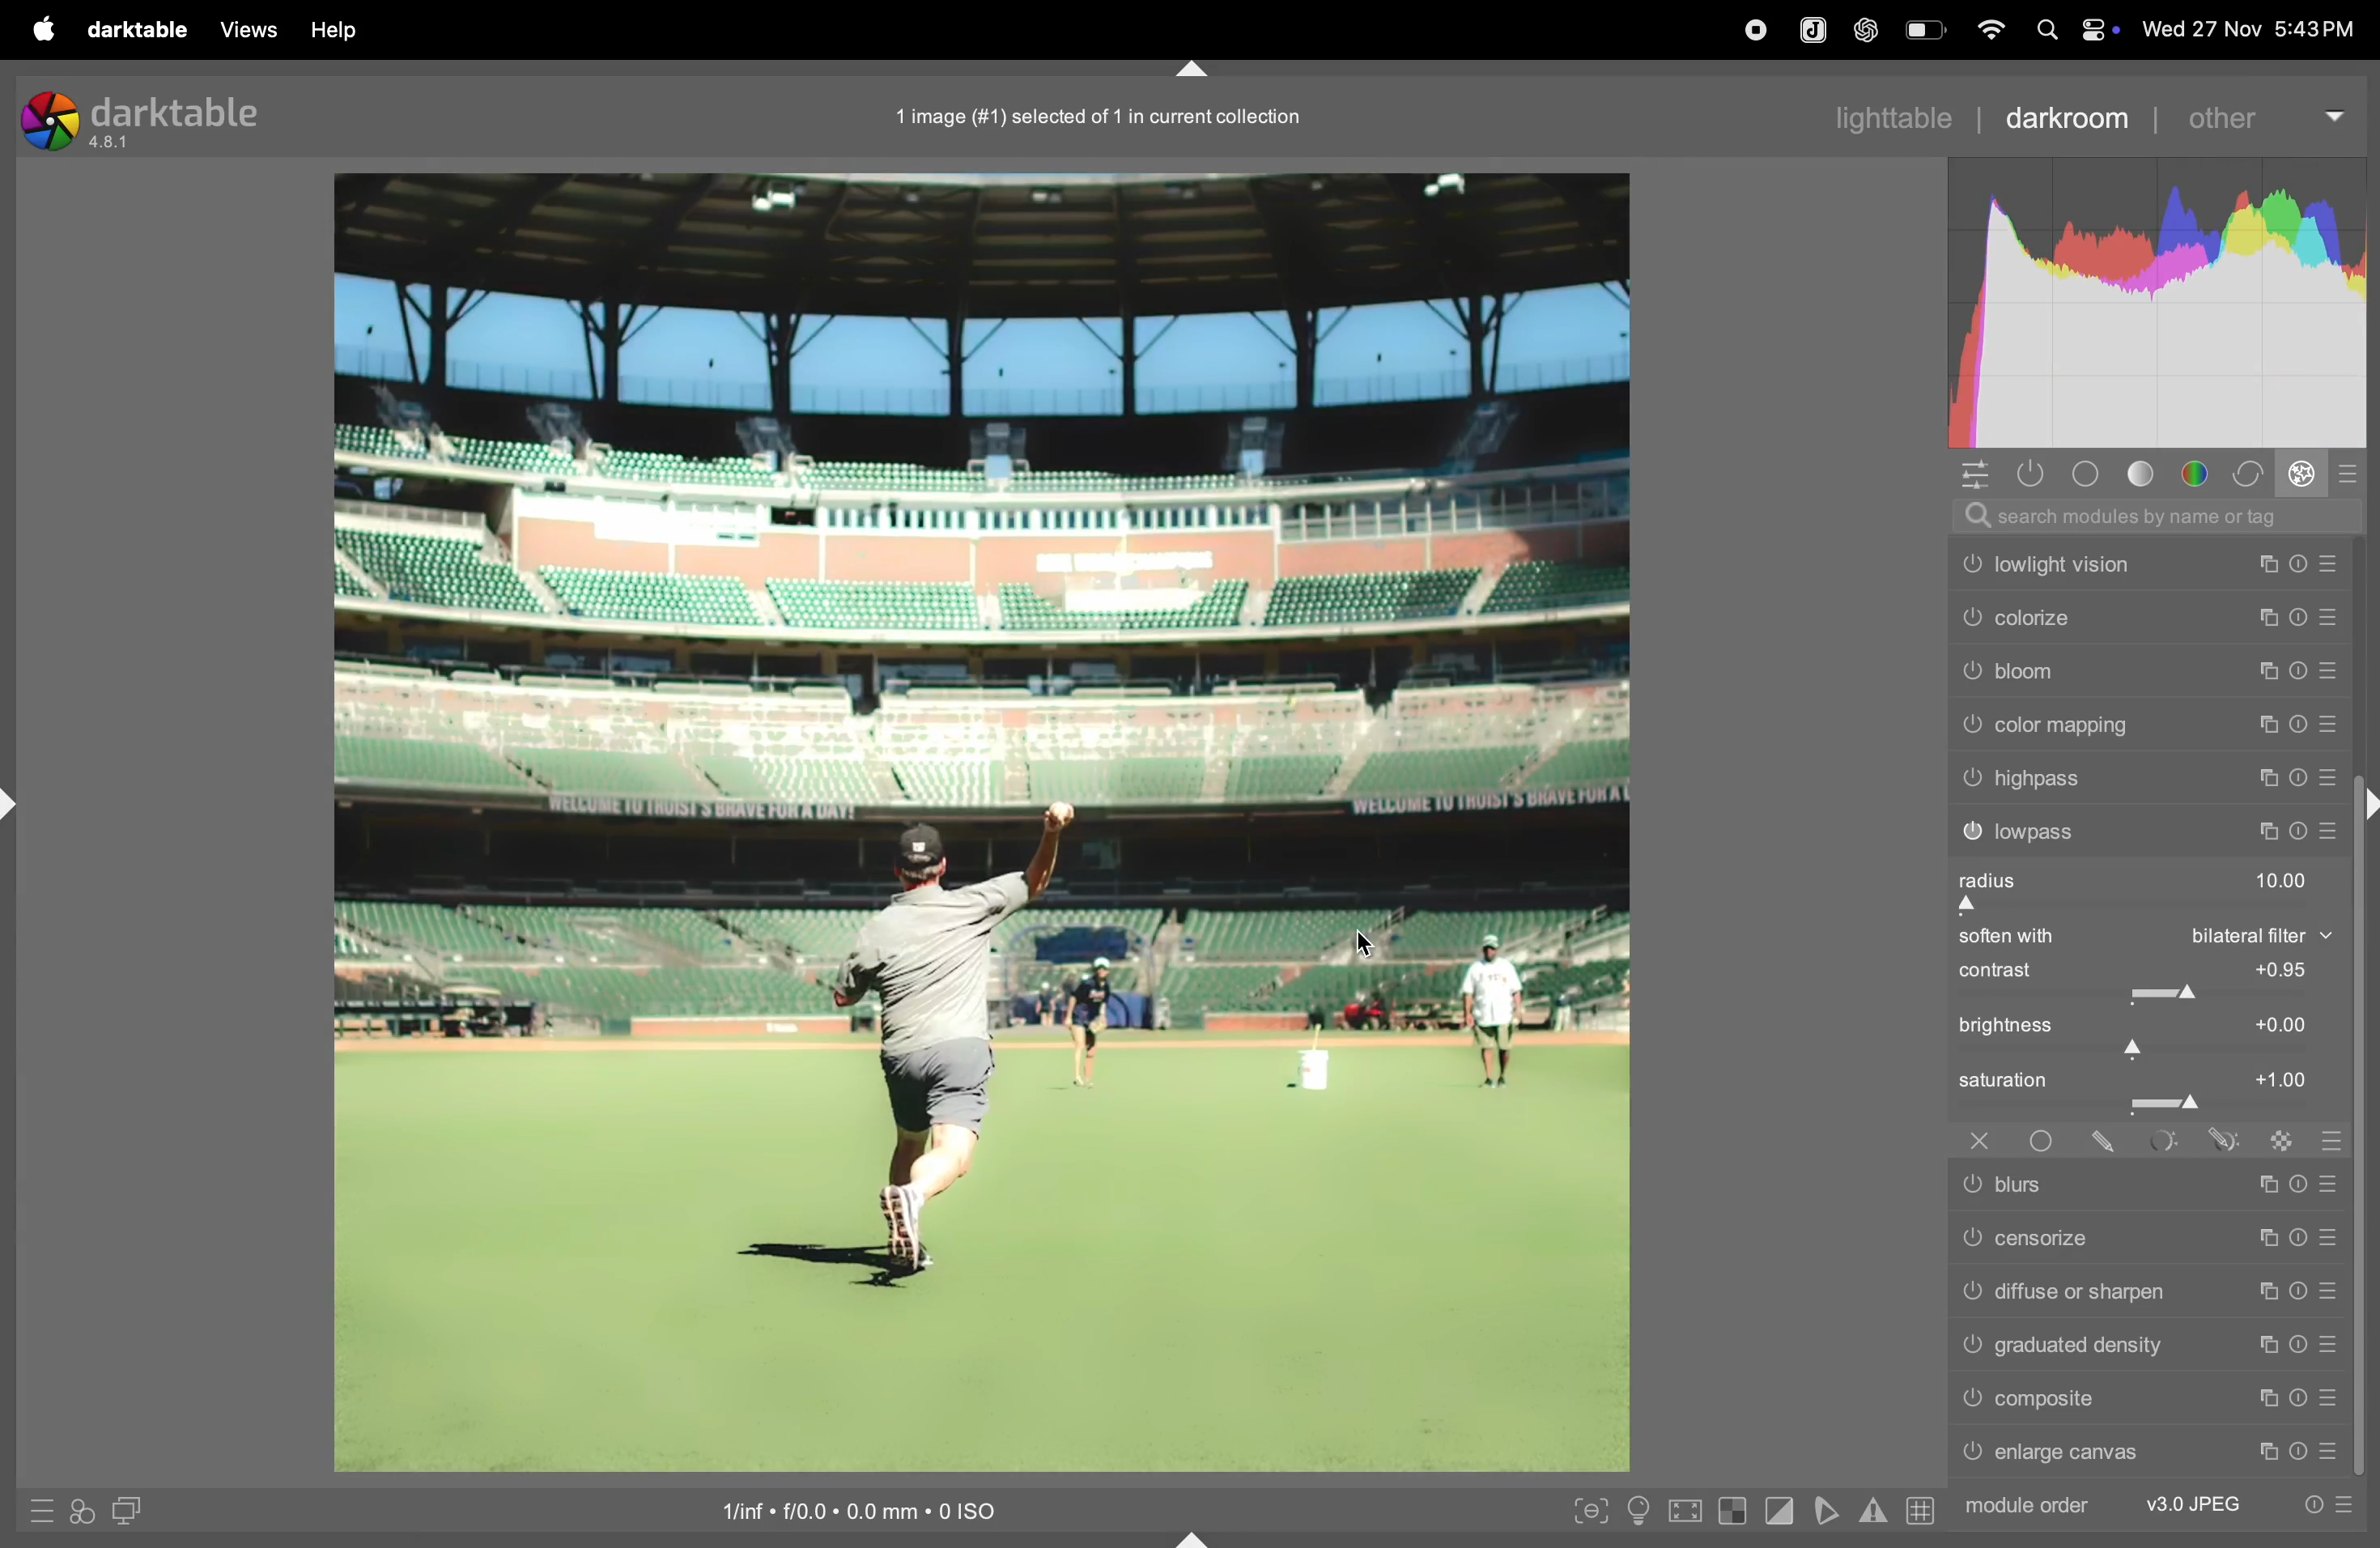 This screenshot has width=2380, height=1548. I want to click on low light vision, so click(2148, 564).